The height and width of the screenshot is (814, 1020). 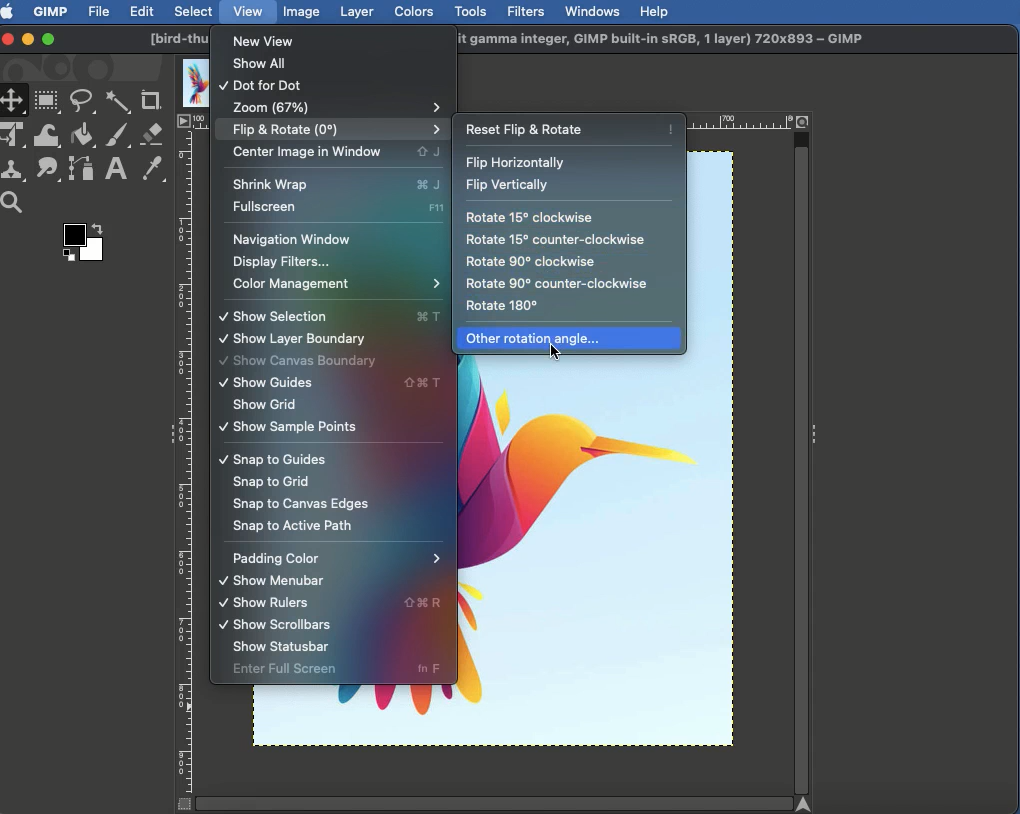 What do you see at coordinates (249, 10) in the screenshot?
I see `View` at bounding box center [249, 10].